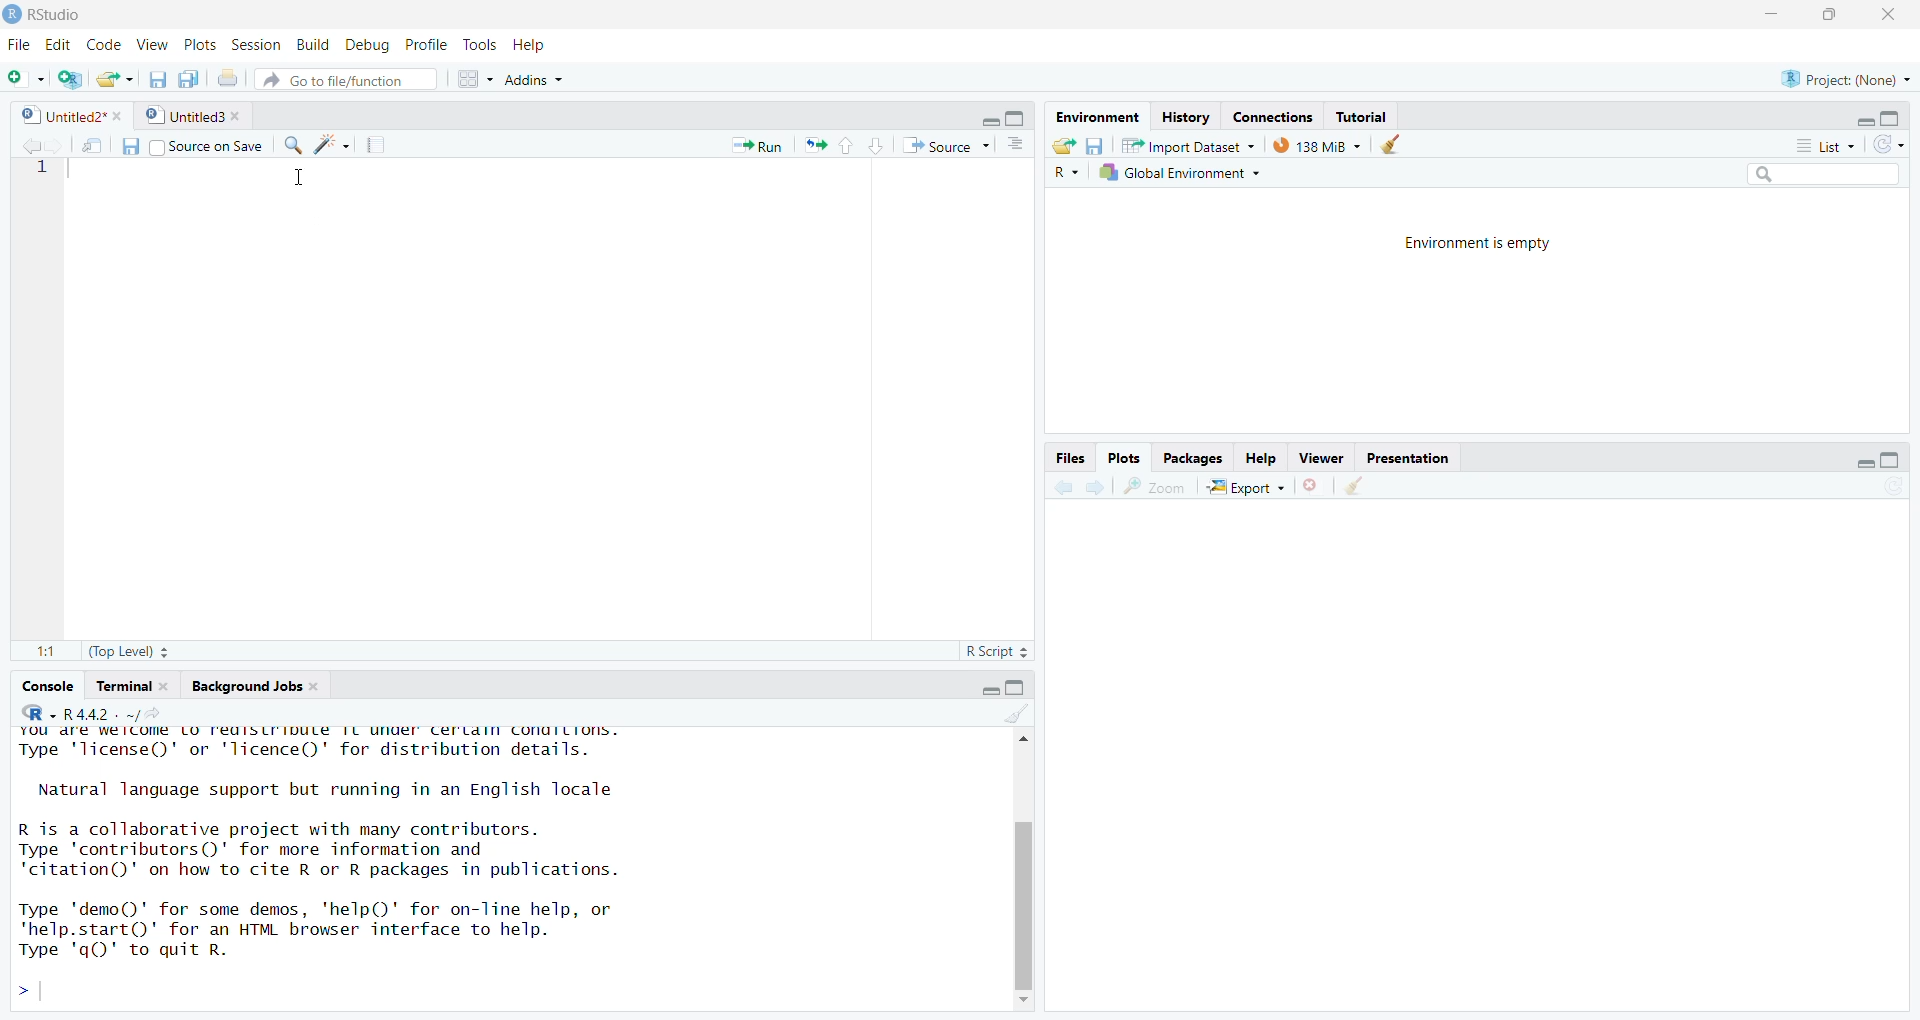 The width and height of the screenshot is (1920, 1020). What do you see at coordinates (53, 43) in the screenshot?
I see `Edit` at bounding box center [53, 43].